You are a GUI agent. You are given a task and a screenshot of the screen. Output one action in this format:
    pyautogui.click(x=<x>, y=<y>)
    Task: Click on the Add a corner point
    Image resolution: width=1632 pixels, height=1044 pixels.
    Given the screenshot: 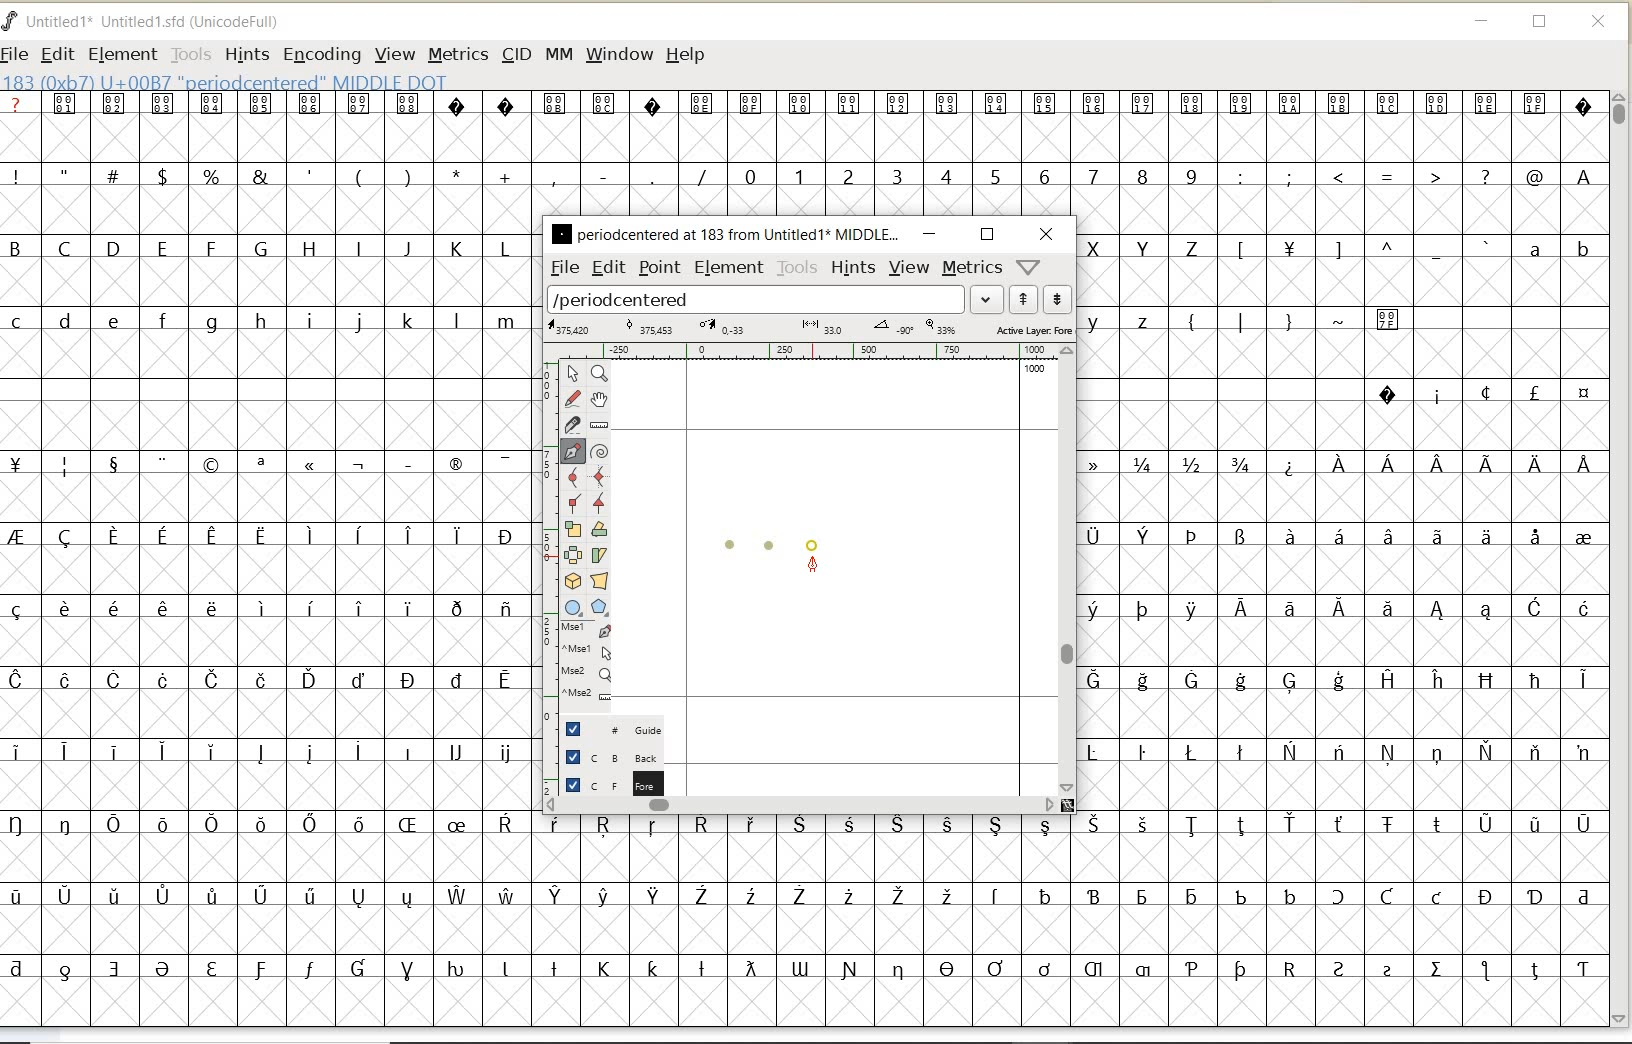 What is the action you would take?
    pyautogui.click(x=572, y=502)
    